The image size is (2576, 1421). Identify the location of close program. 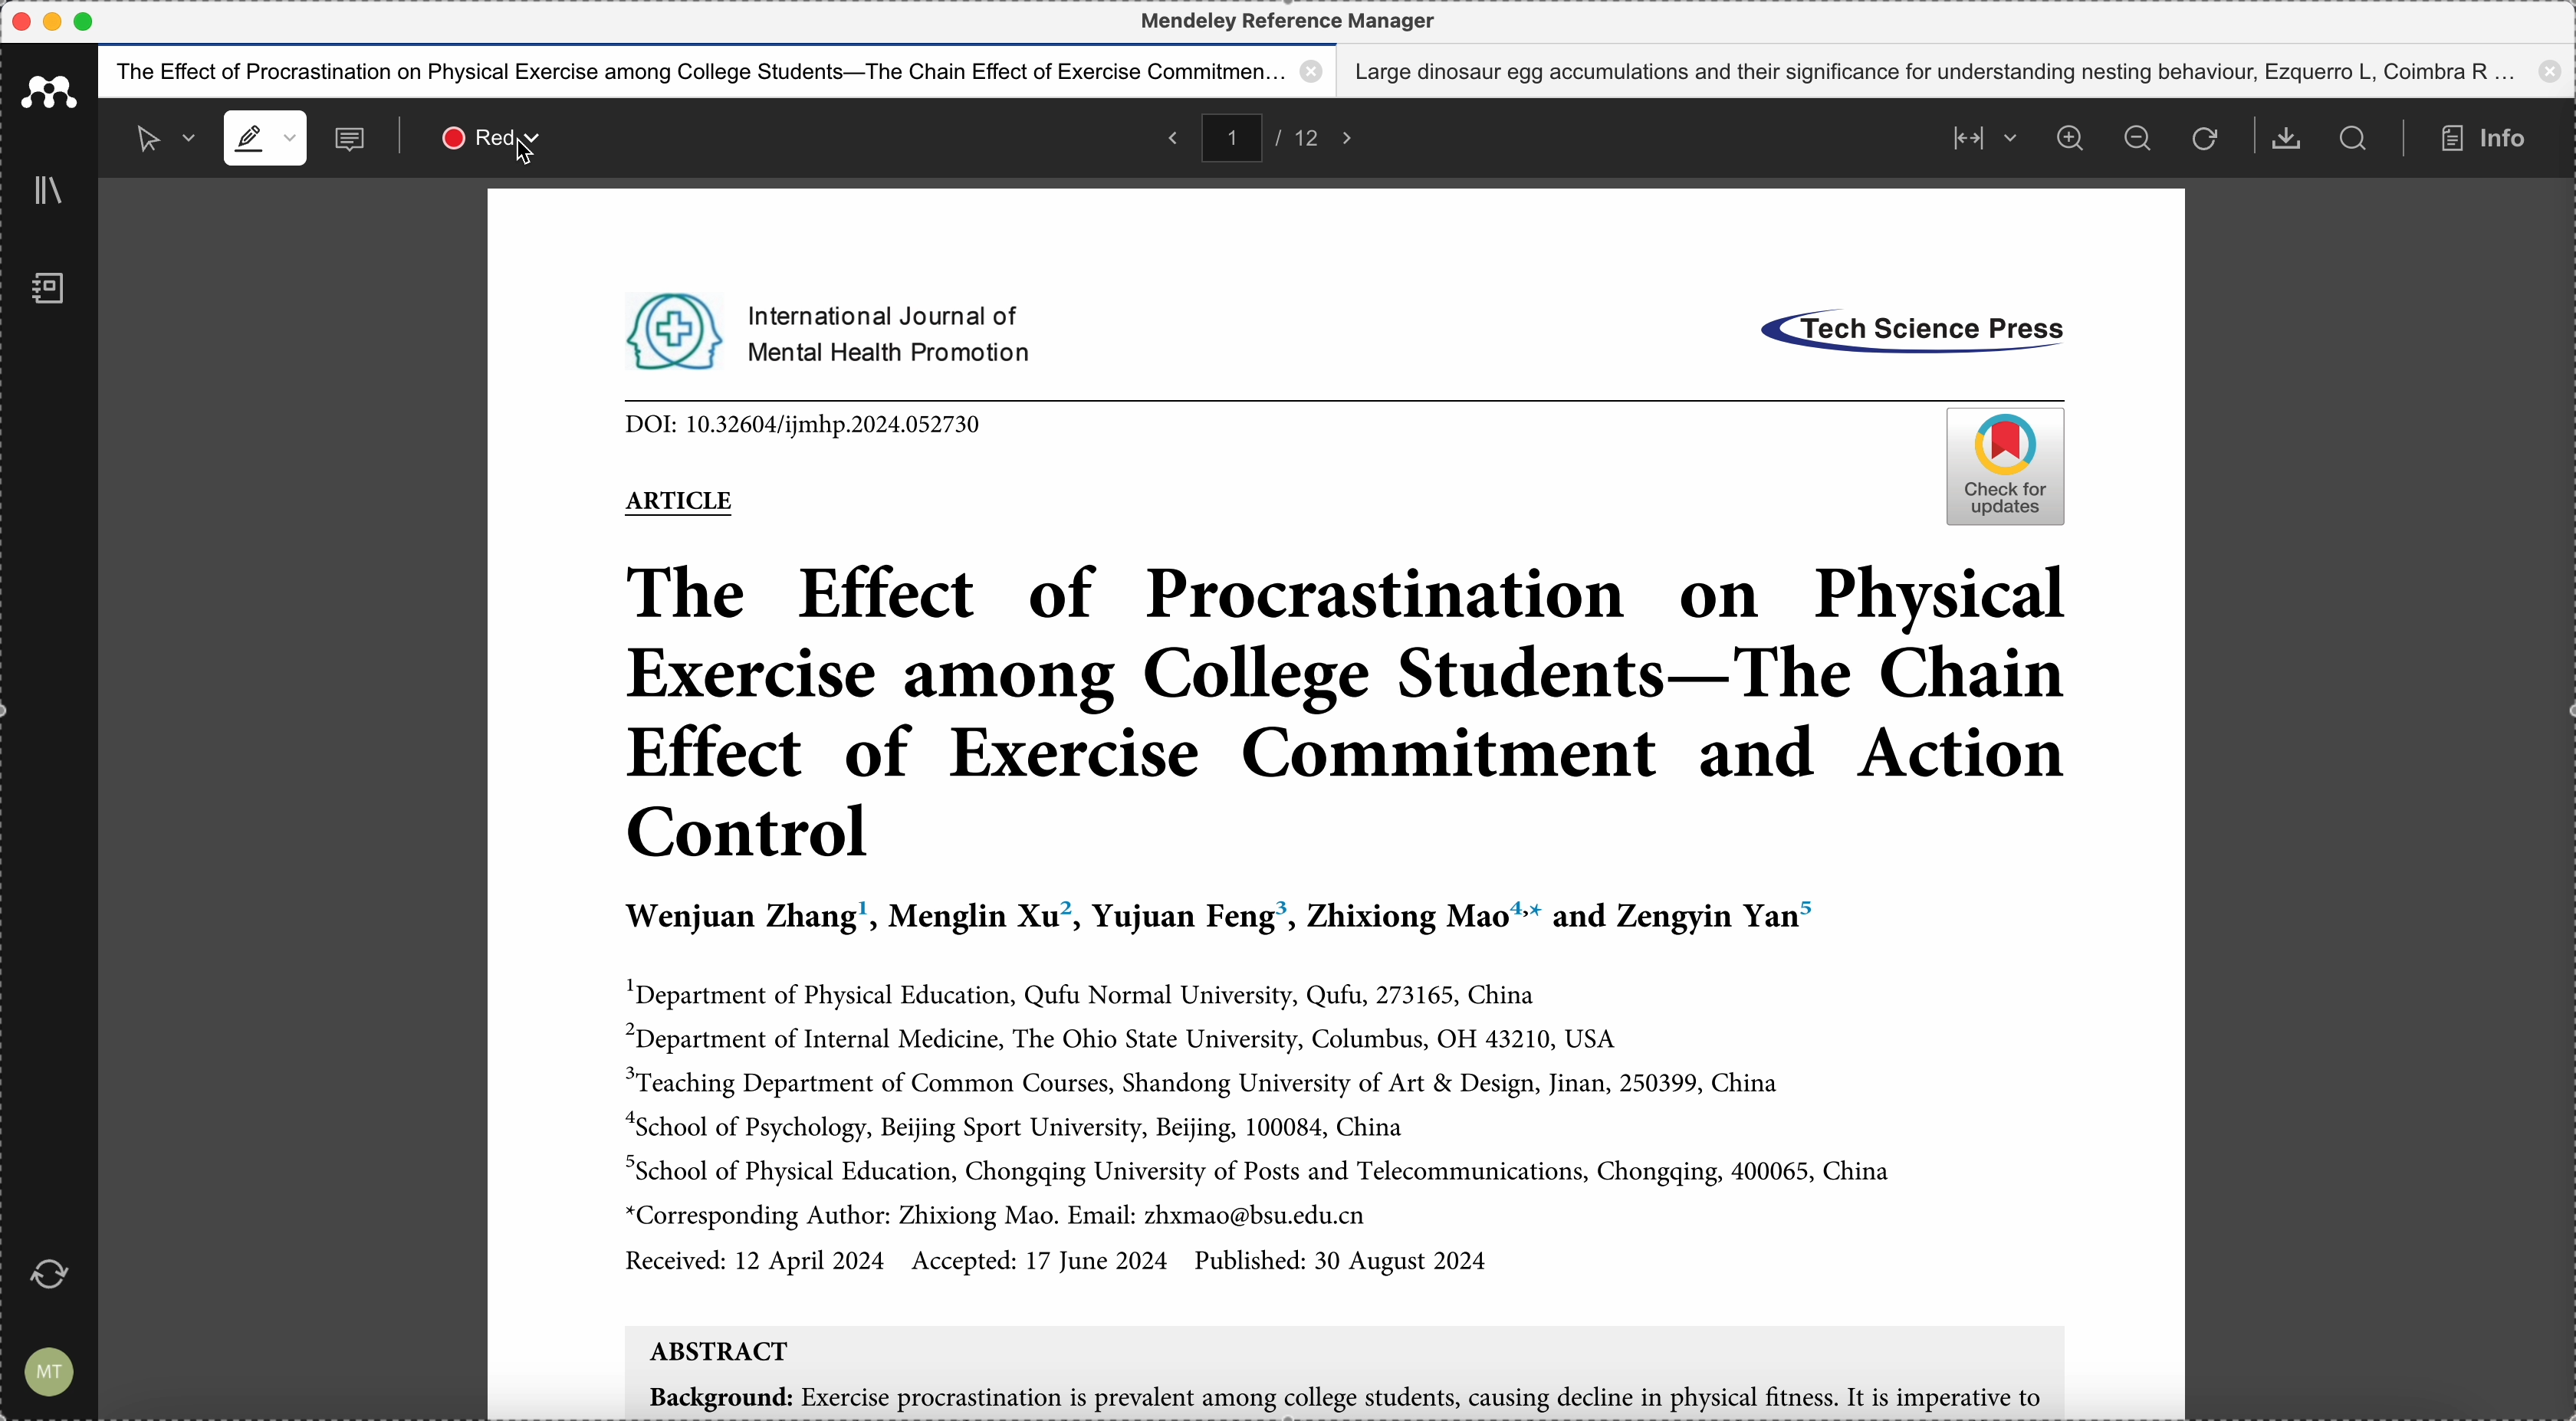
(19, 22).